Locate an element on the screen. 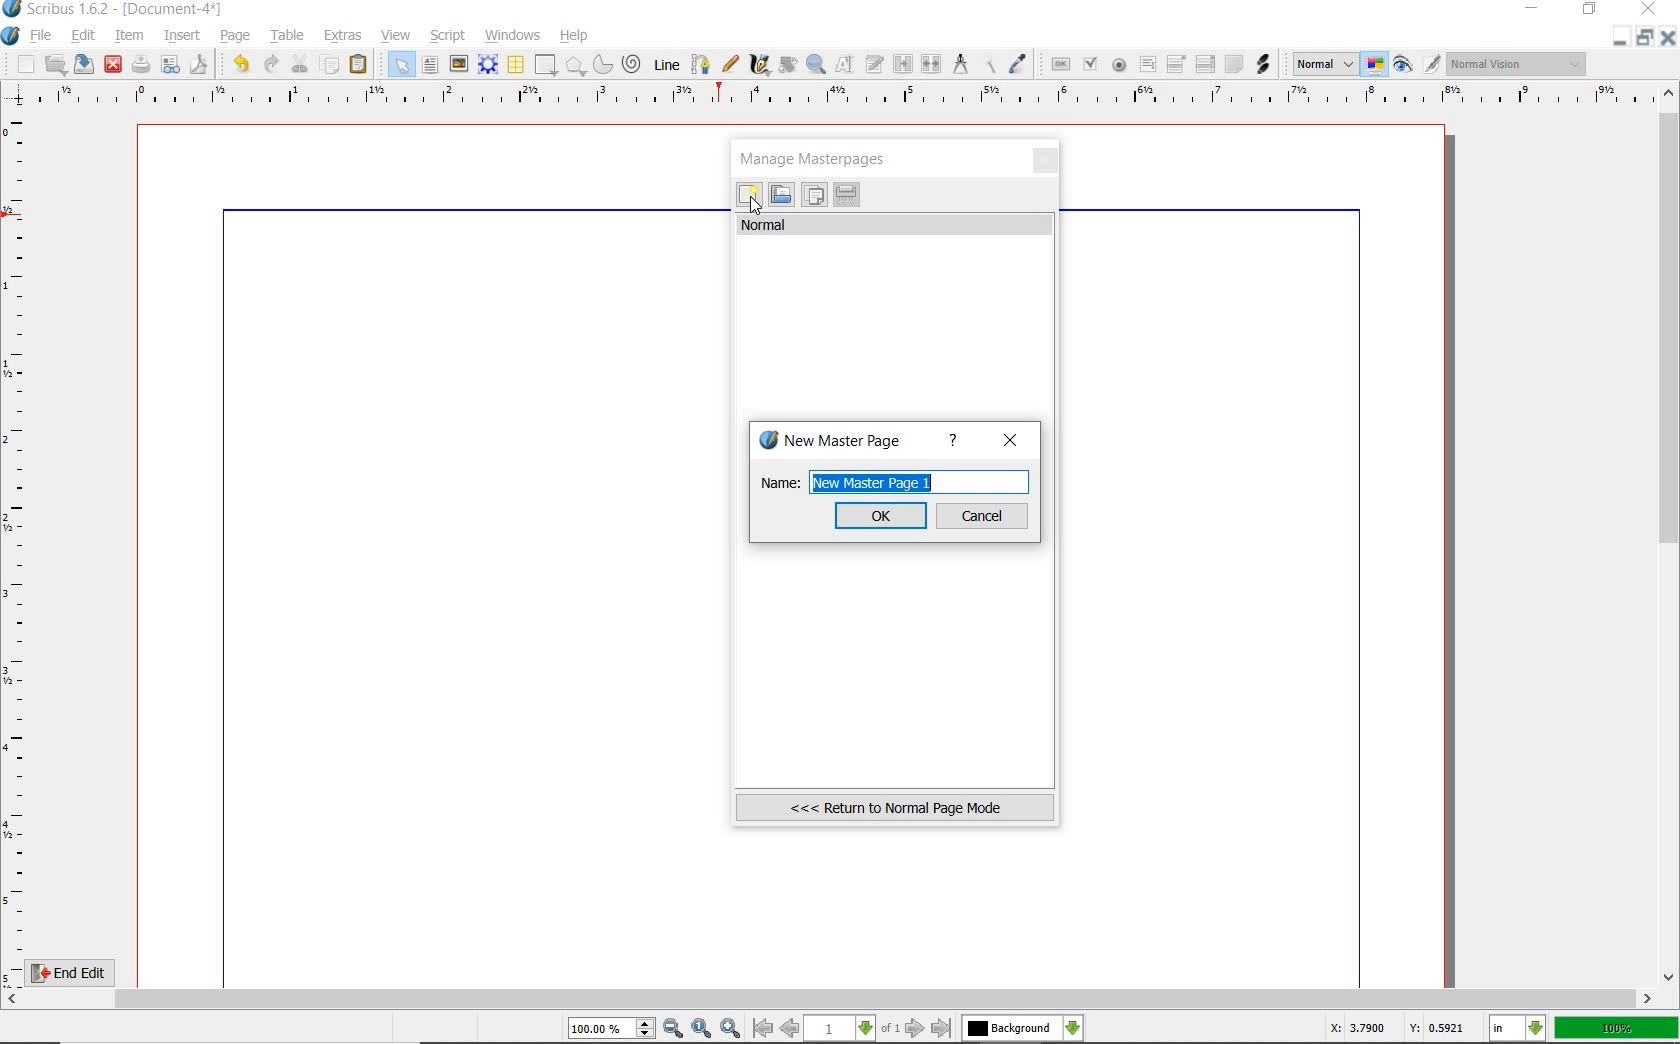 This screenshot has height=1044, width=1680. help is located at coordinates (575, 36).